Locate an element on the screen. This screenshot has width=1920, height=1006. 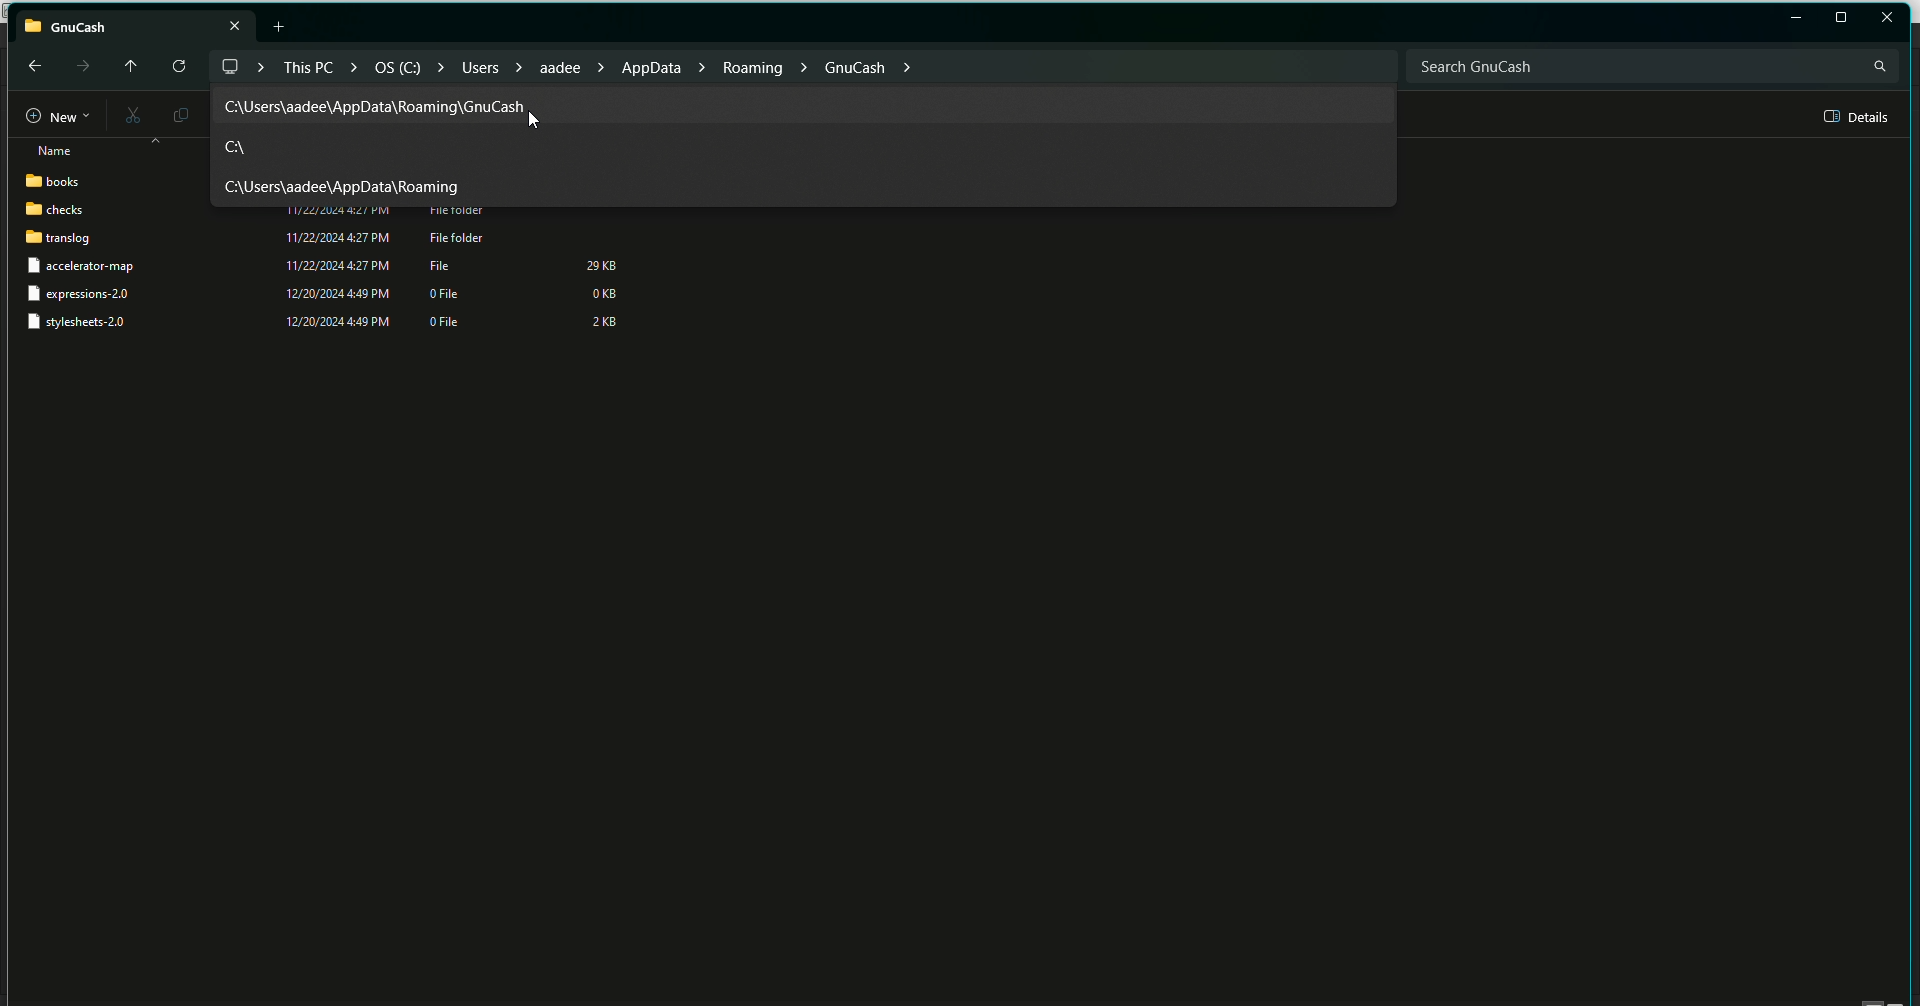
C Drive path is located at coordinates (235, 147).